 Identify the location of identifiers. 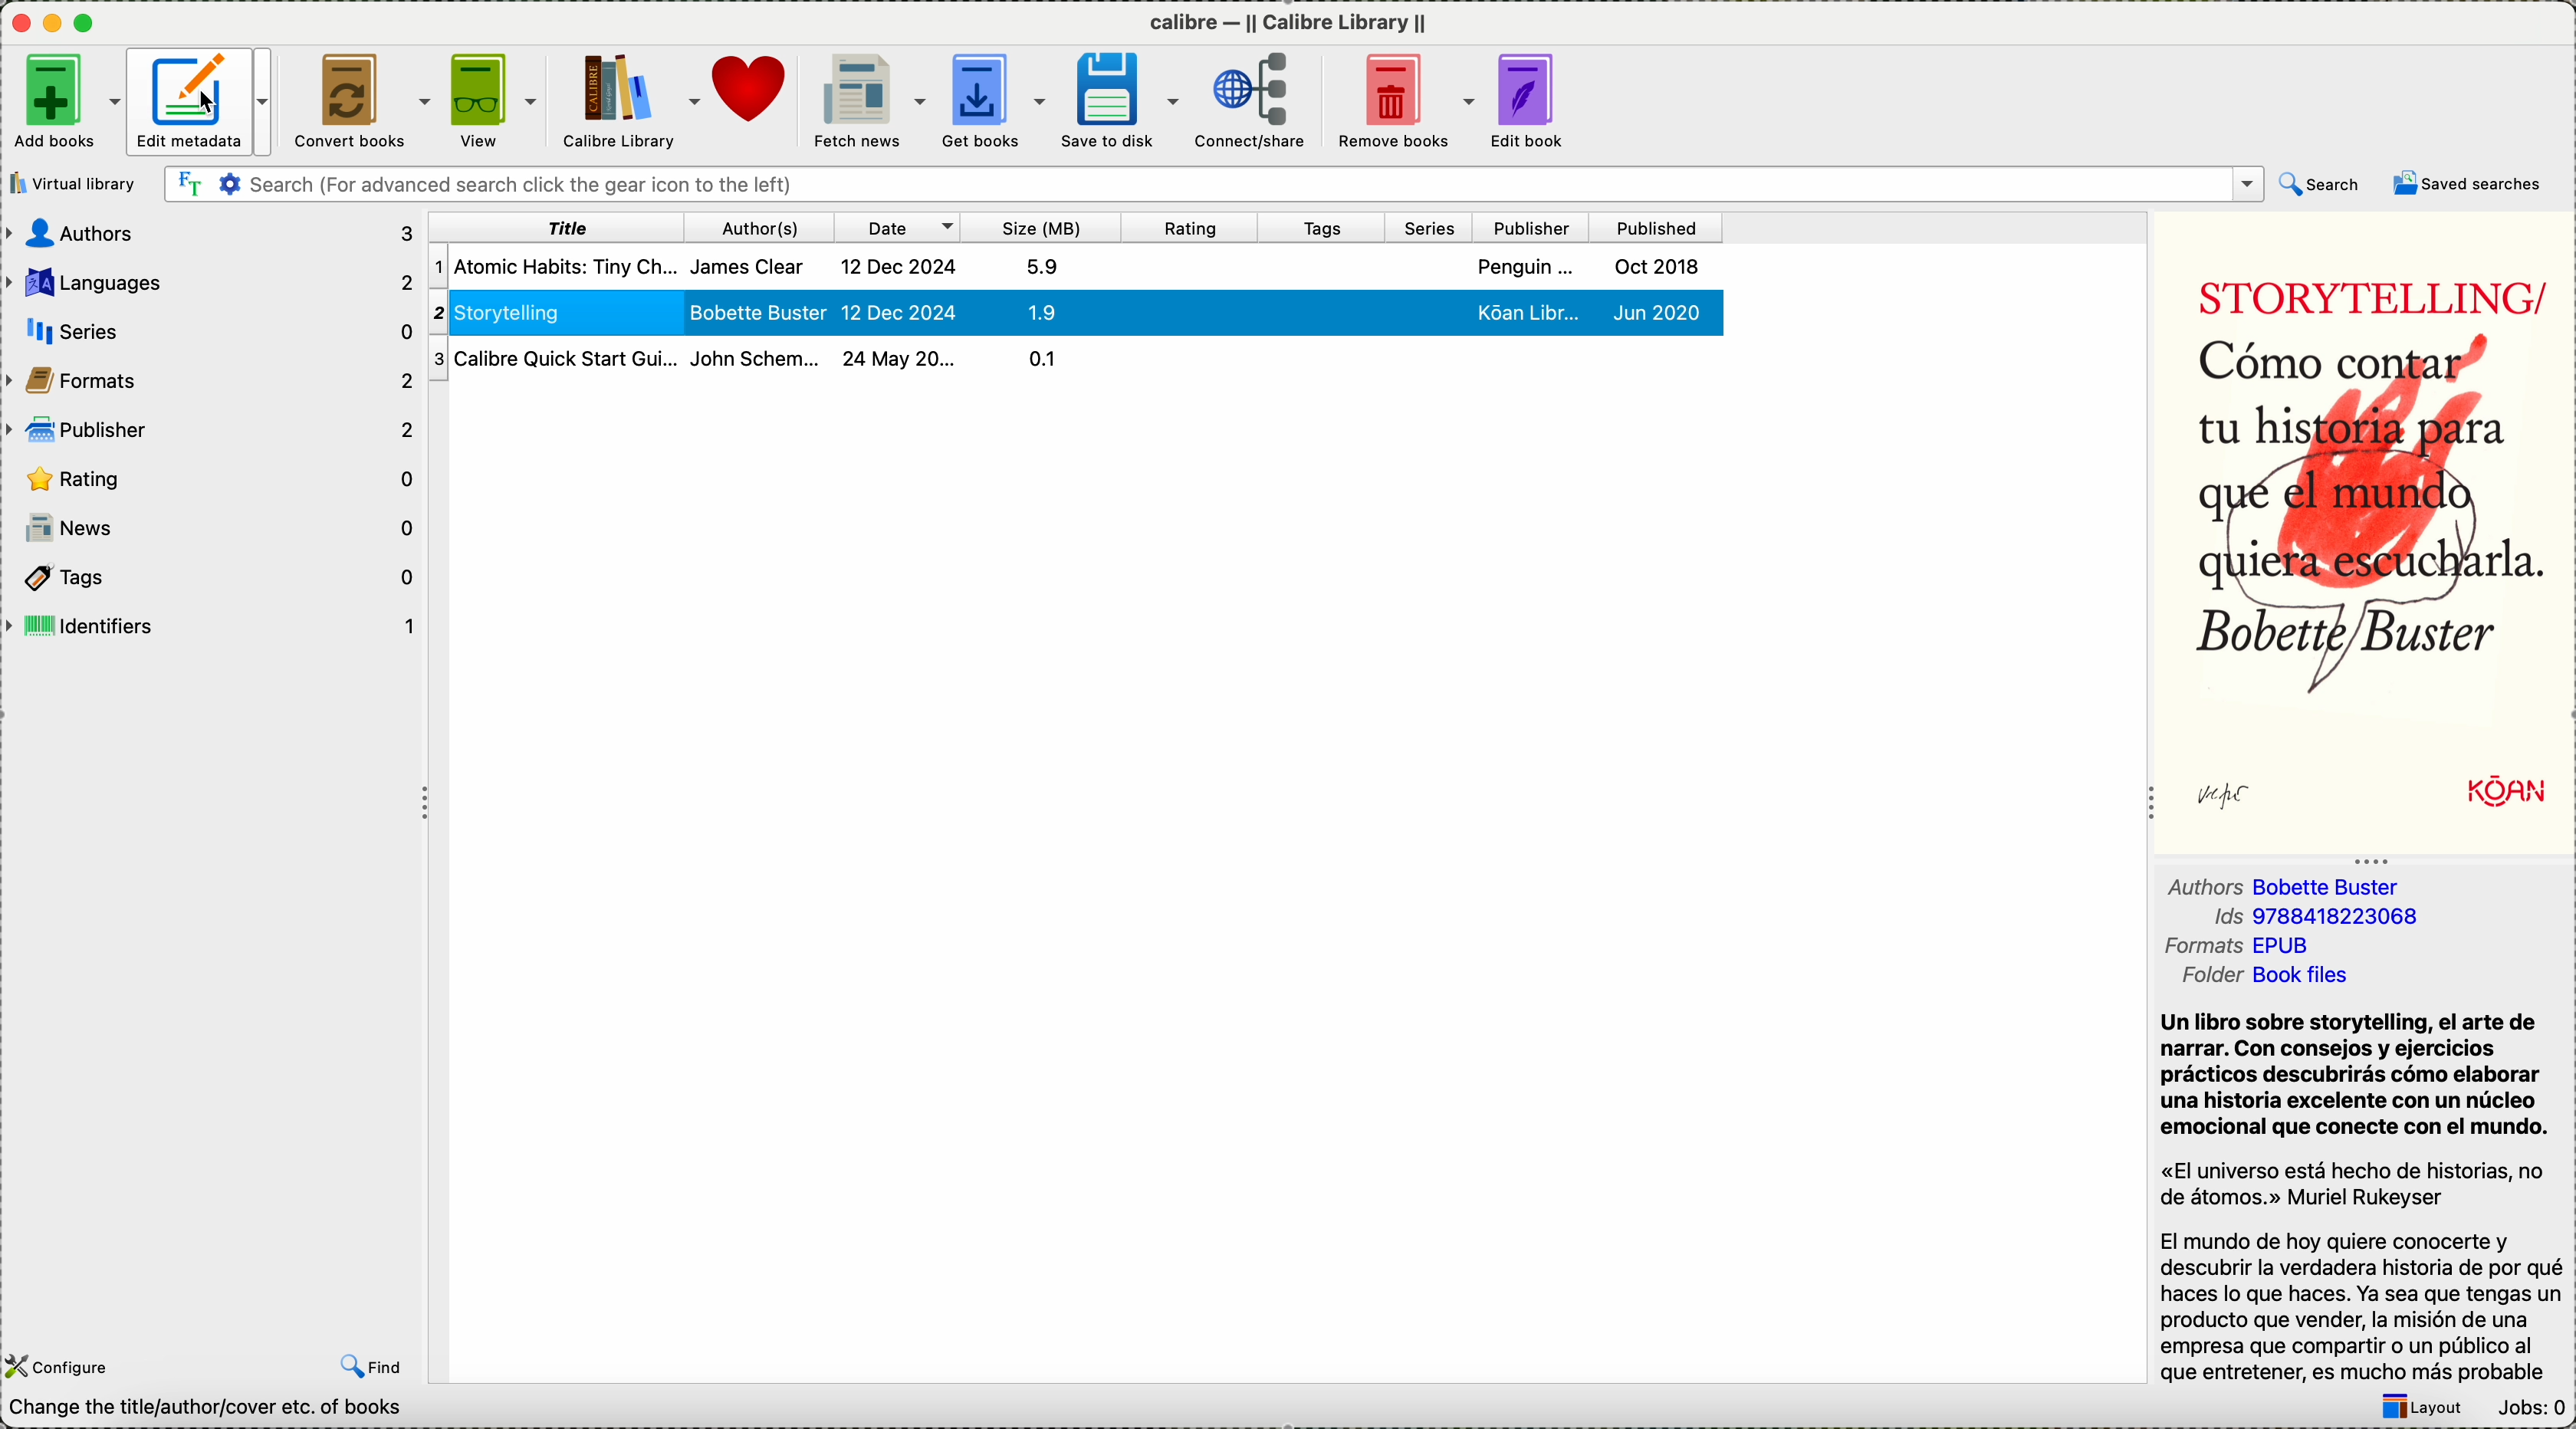
(214, 625).